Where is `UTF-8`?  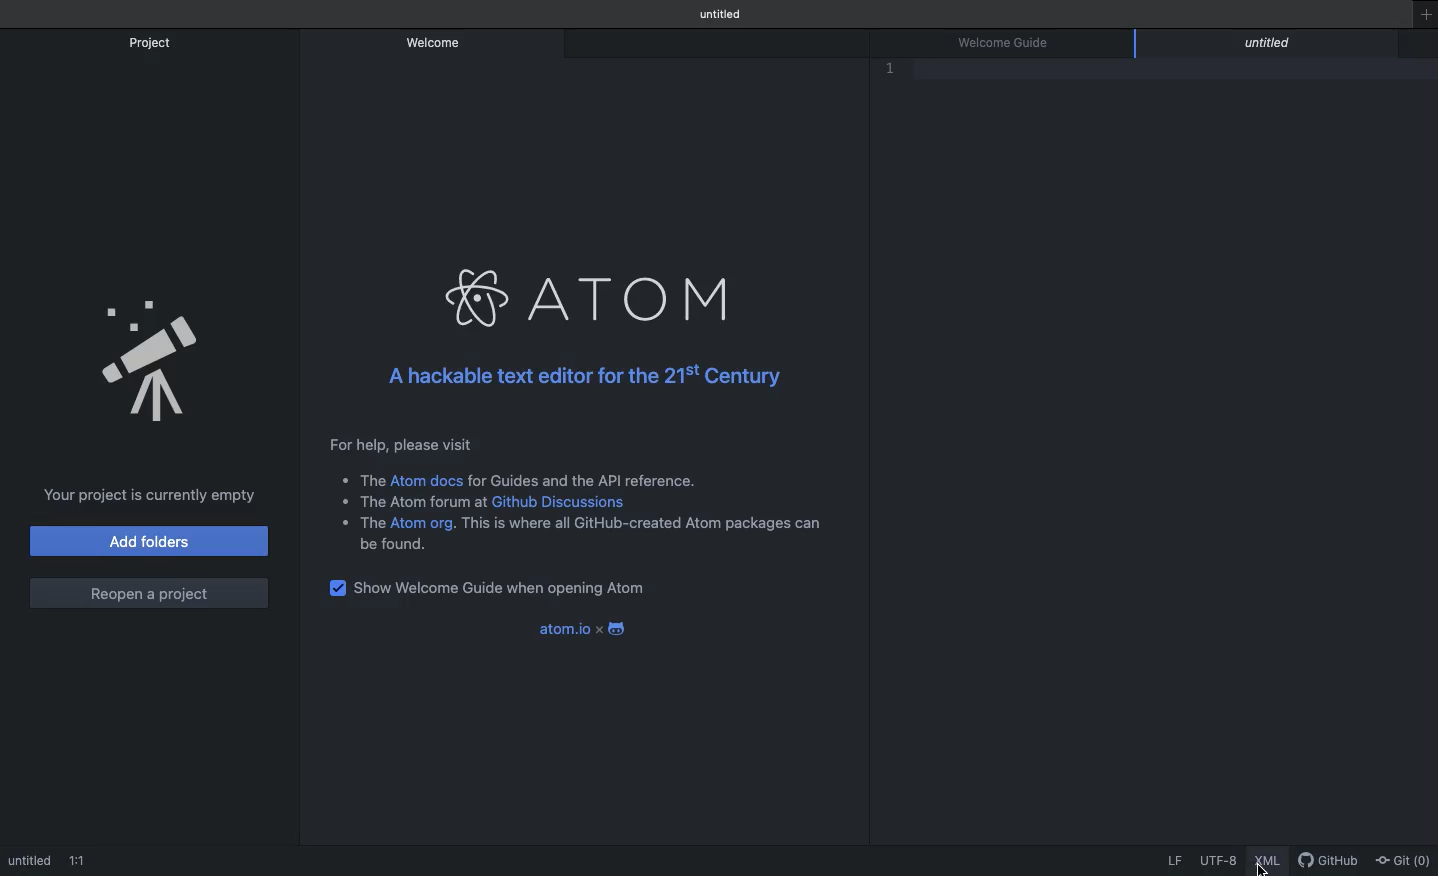 UTF-8 is located at coordinates (1220, 859).